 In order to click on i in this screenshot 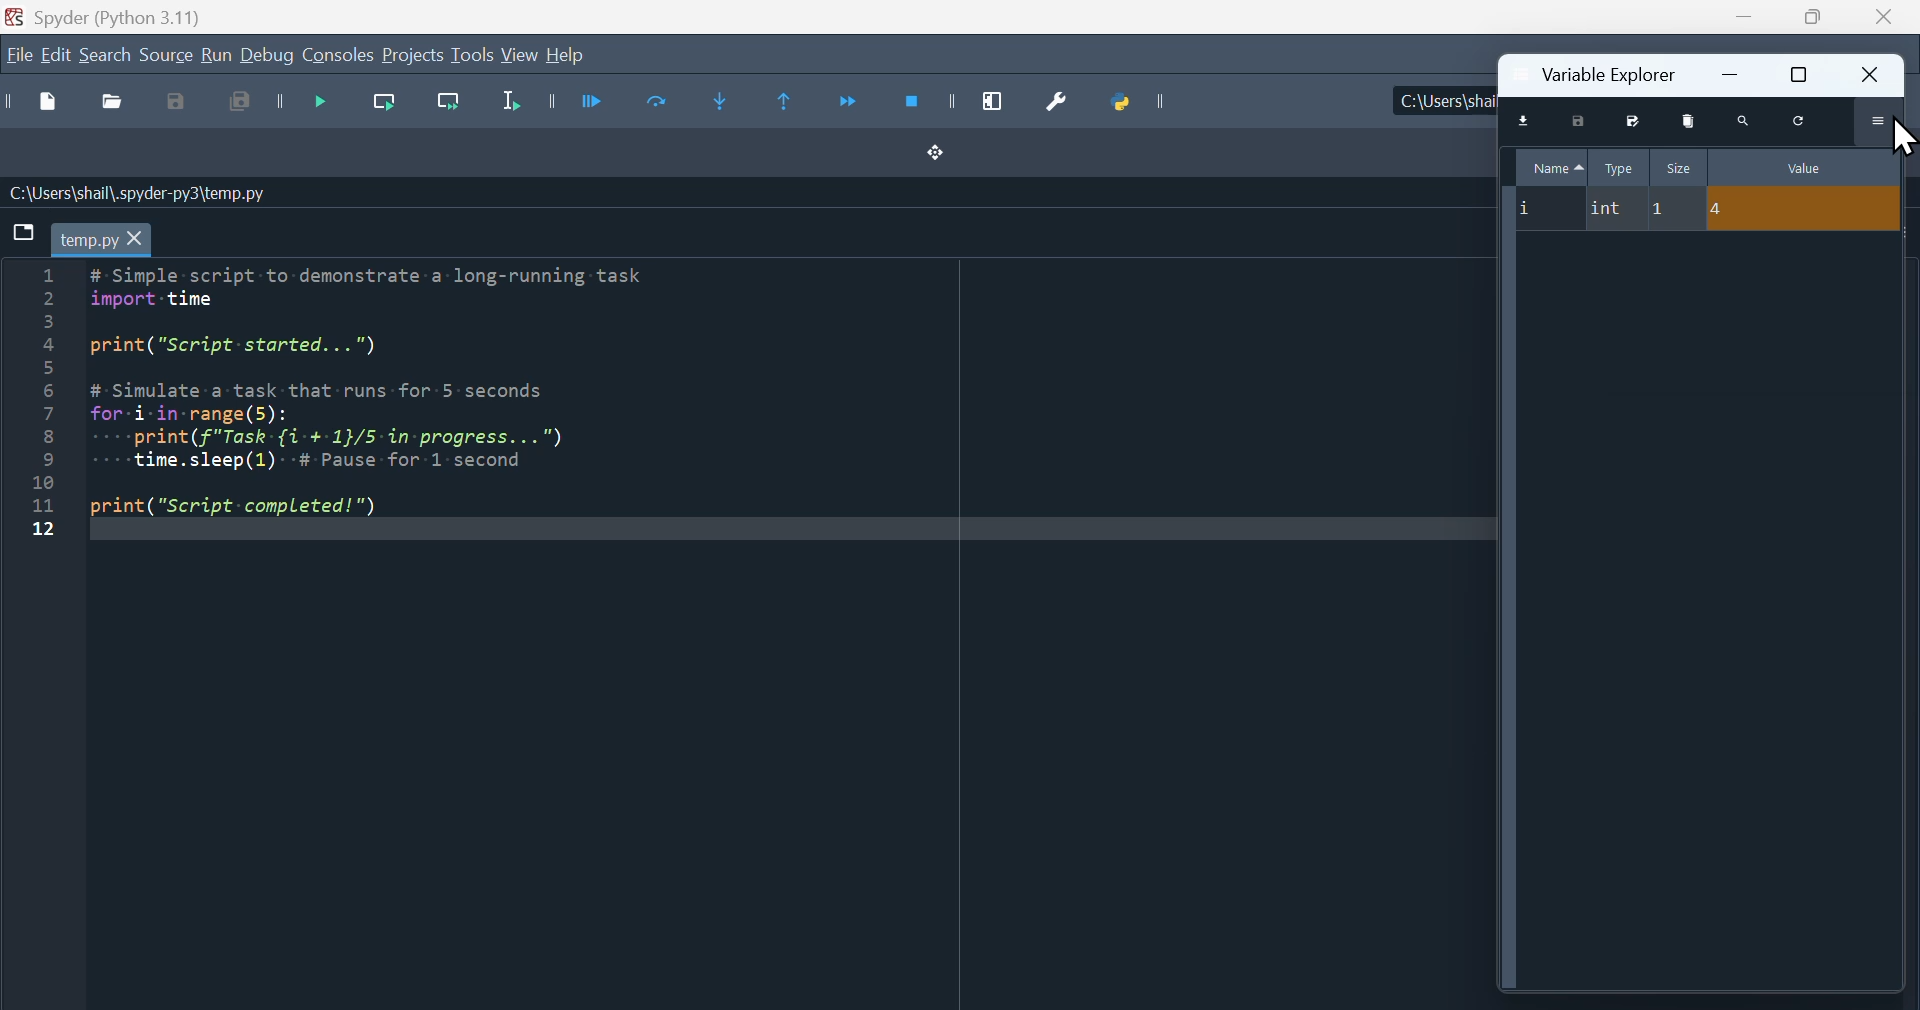, I will do `click(1543, 209)`.